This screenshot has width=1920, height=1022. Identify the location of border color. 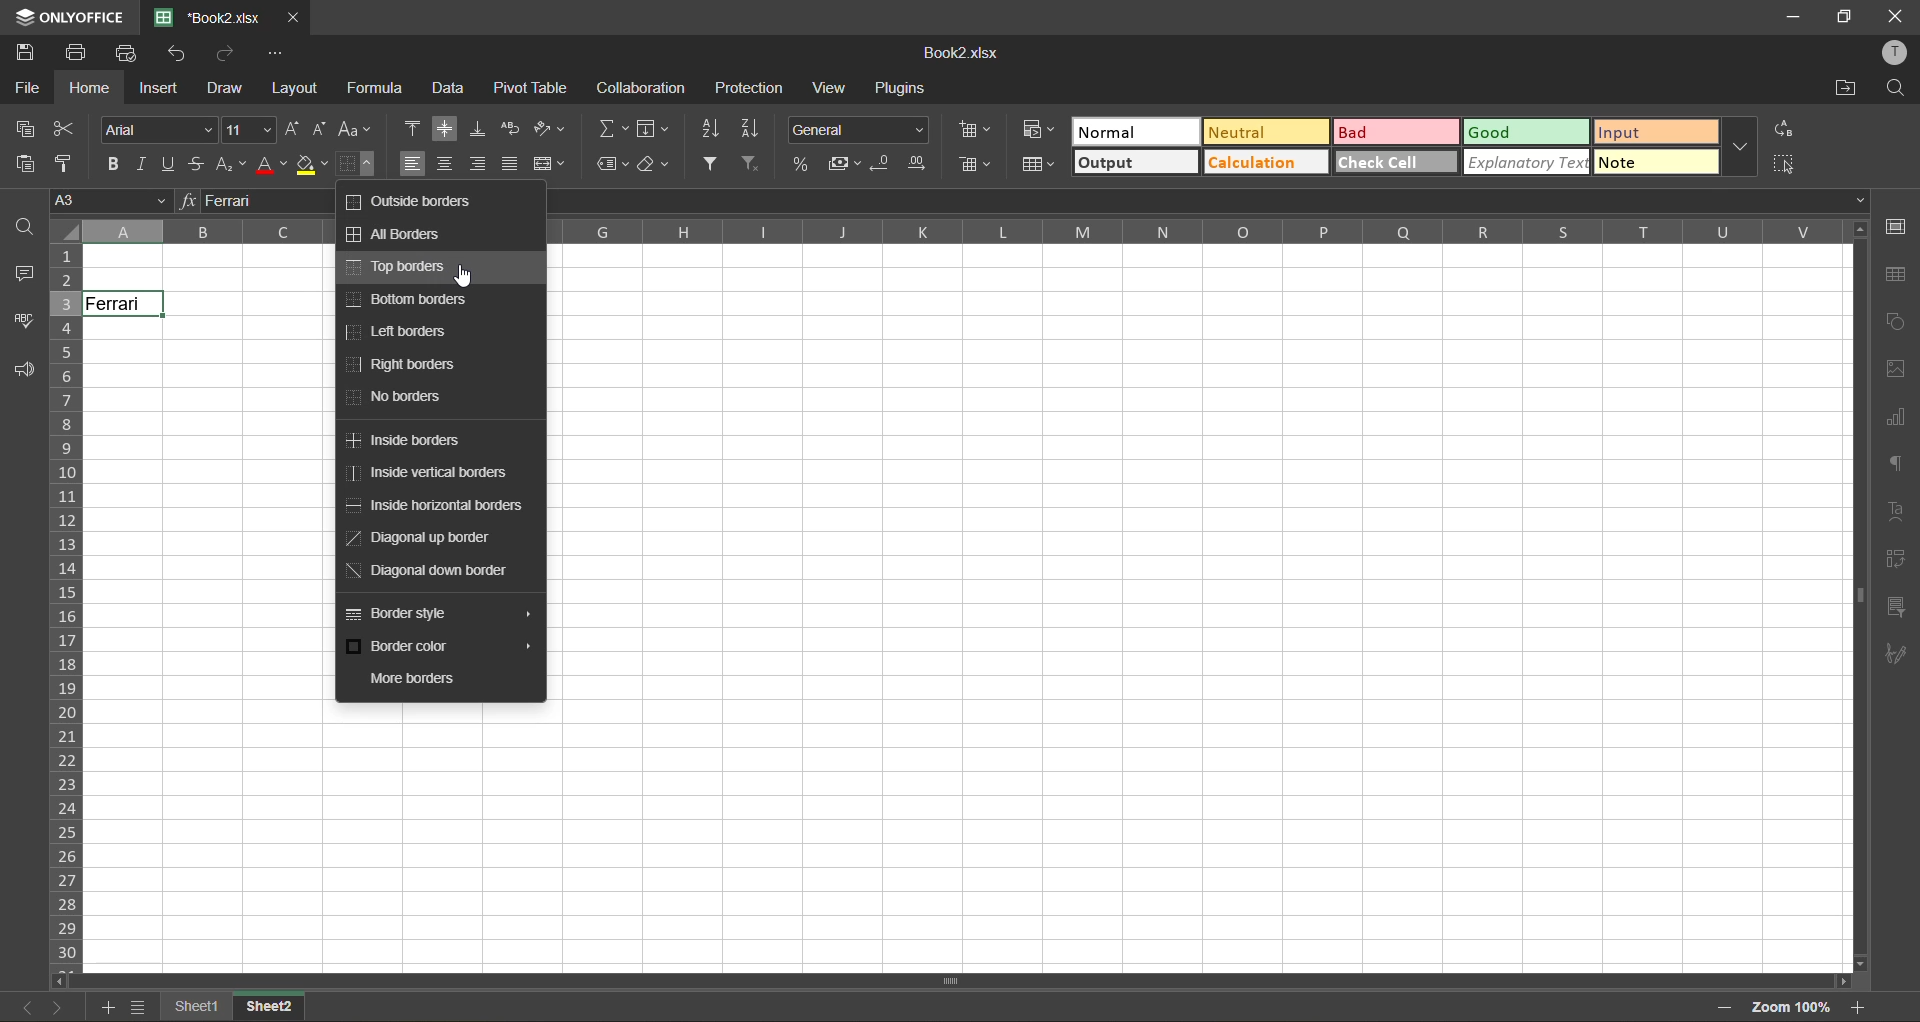
(439, 647).